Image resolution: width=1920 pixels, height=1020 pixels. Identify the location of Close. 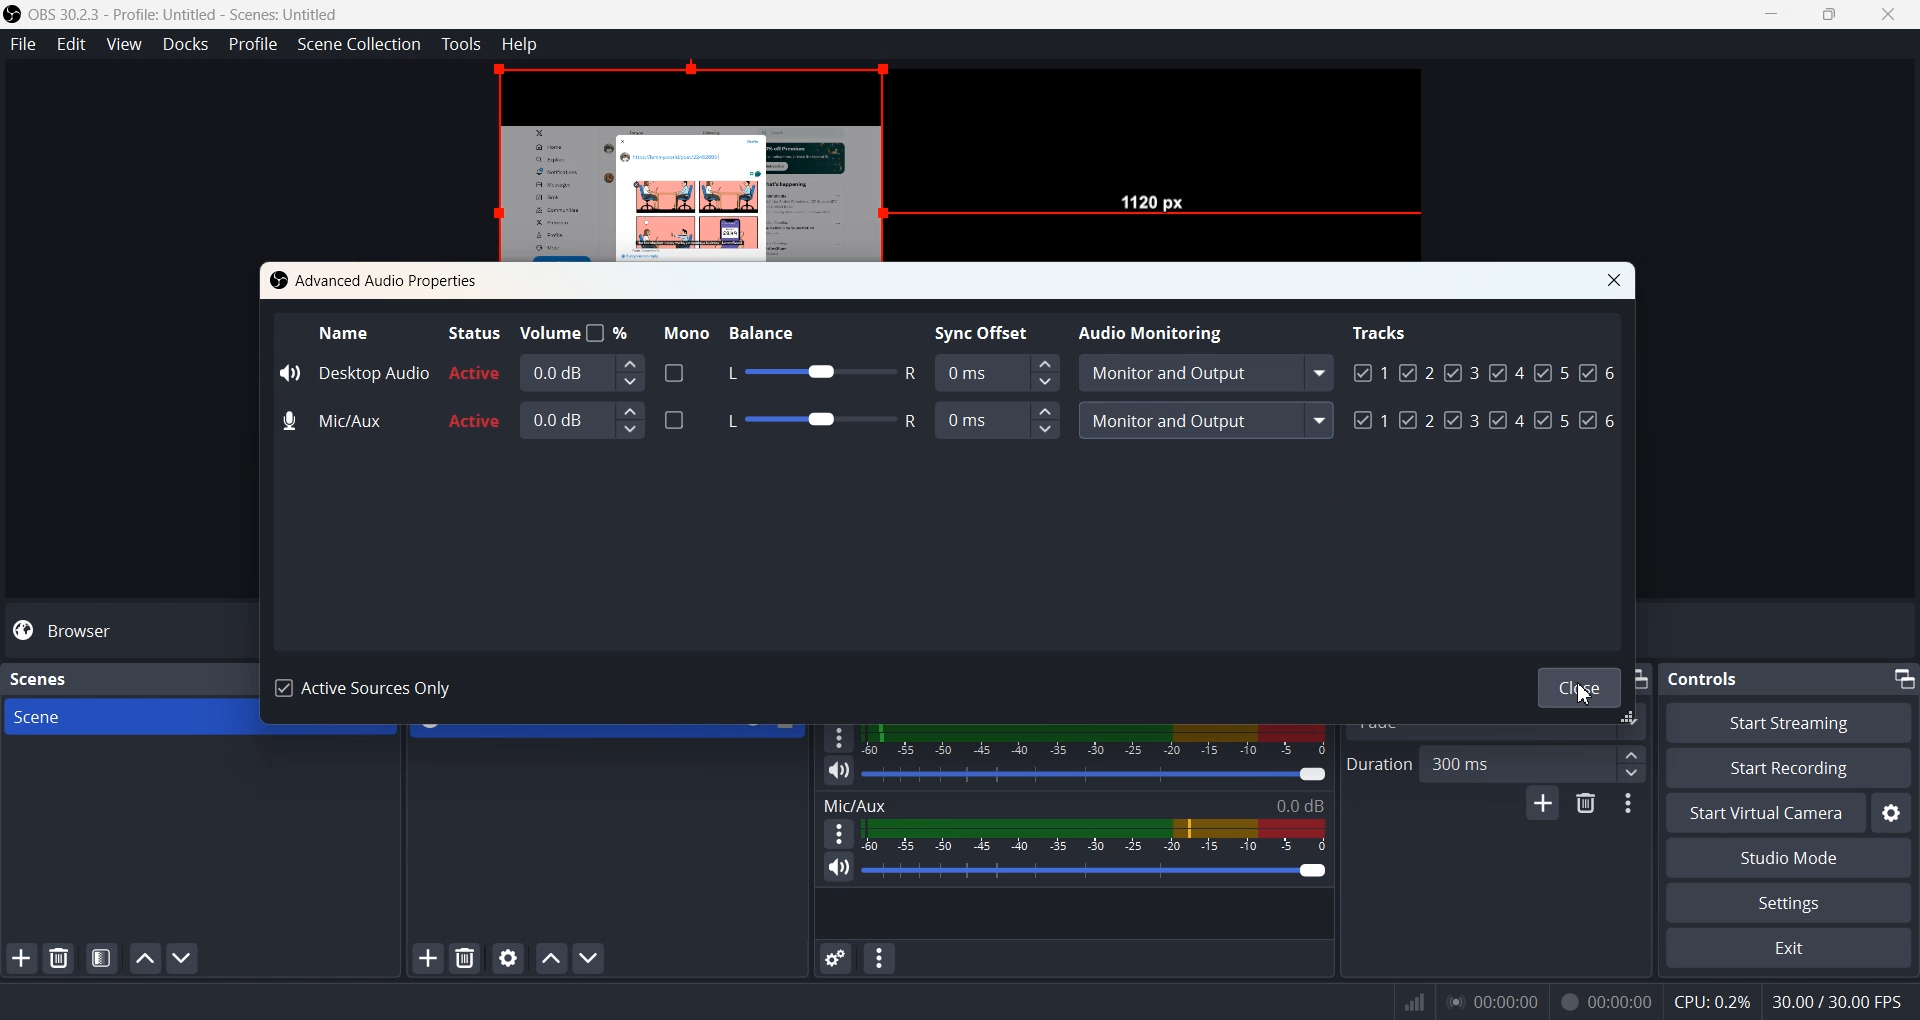
(1615, 281).